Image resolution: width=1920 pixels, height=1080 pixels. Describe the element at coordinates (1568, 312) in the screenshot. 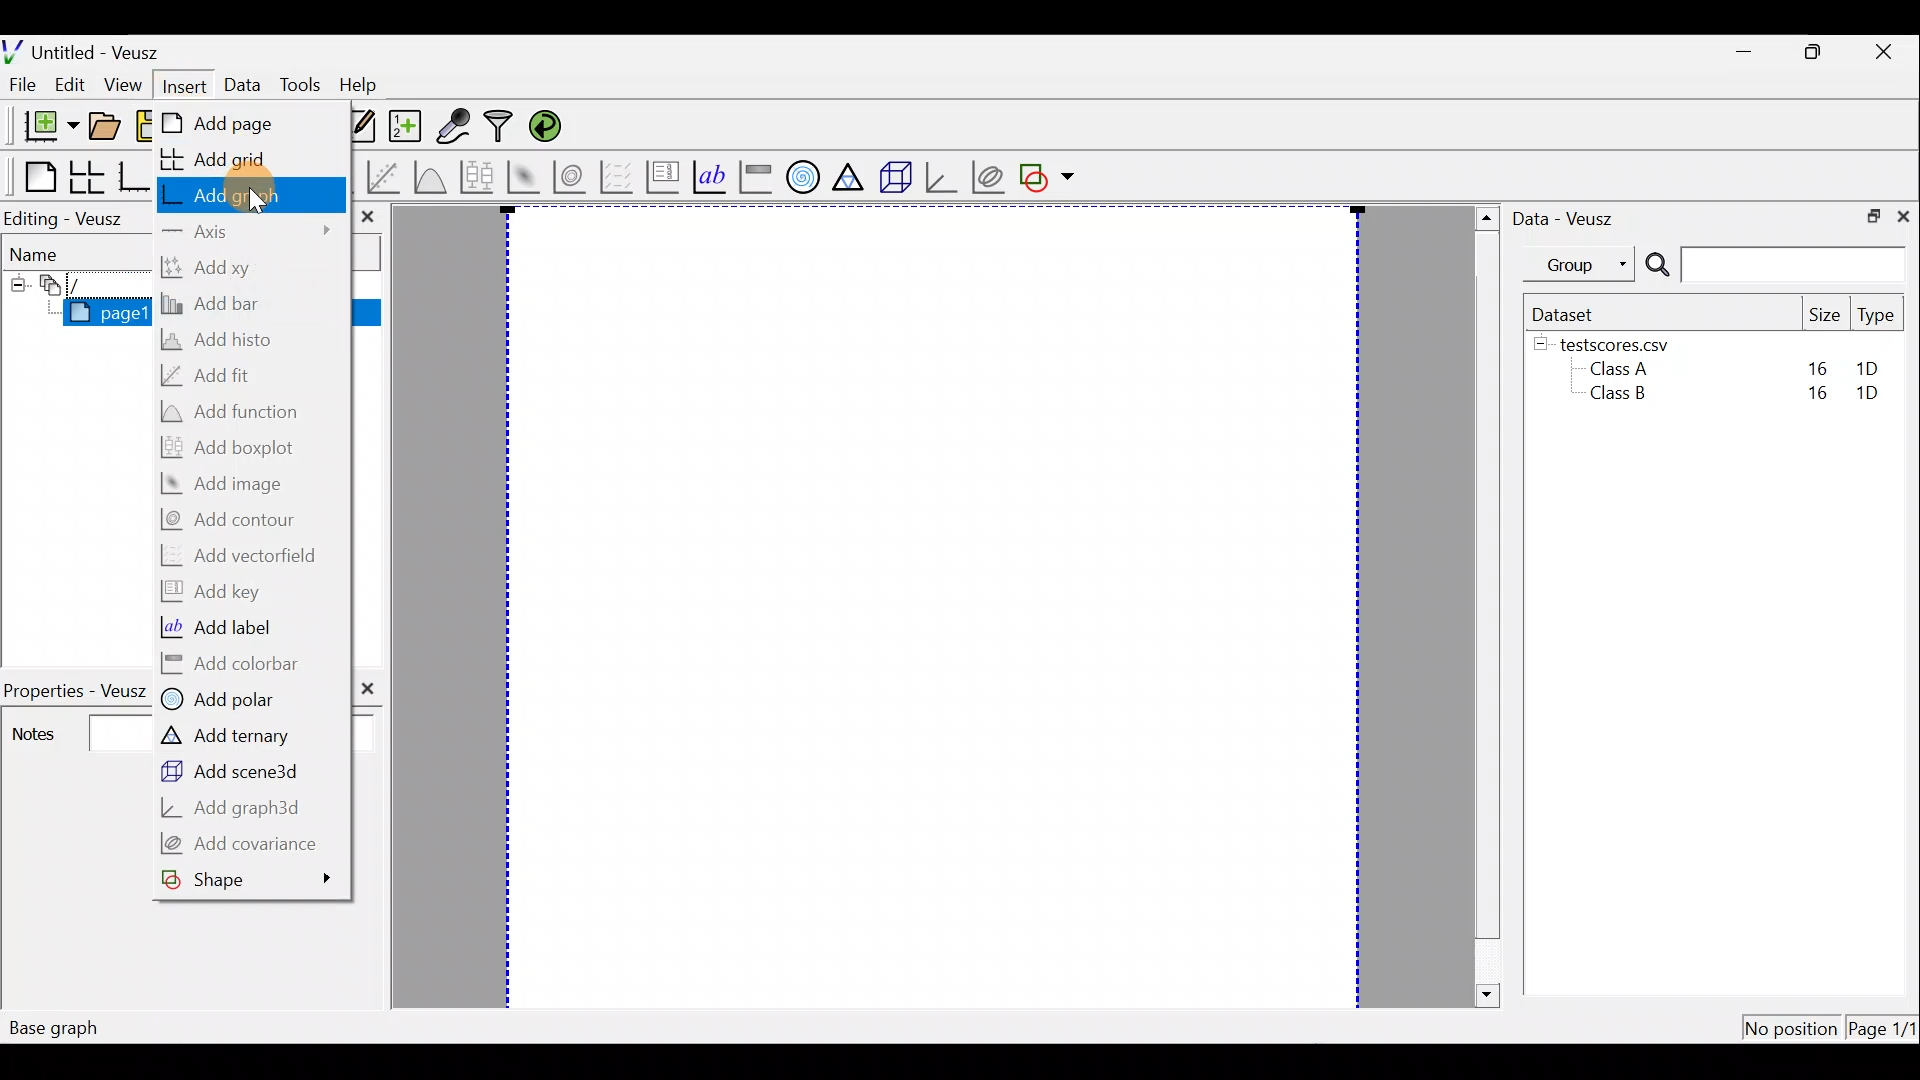

I see `Dataset` at that location.